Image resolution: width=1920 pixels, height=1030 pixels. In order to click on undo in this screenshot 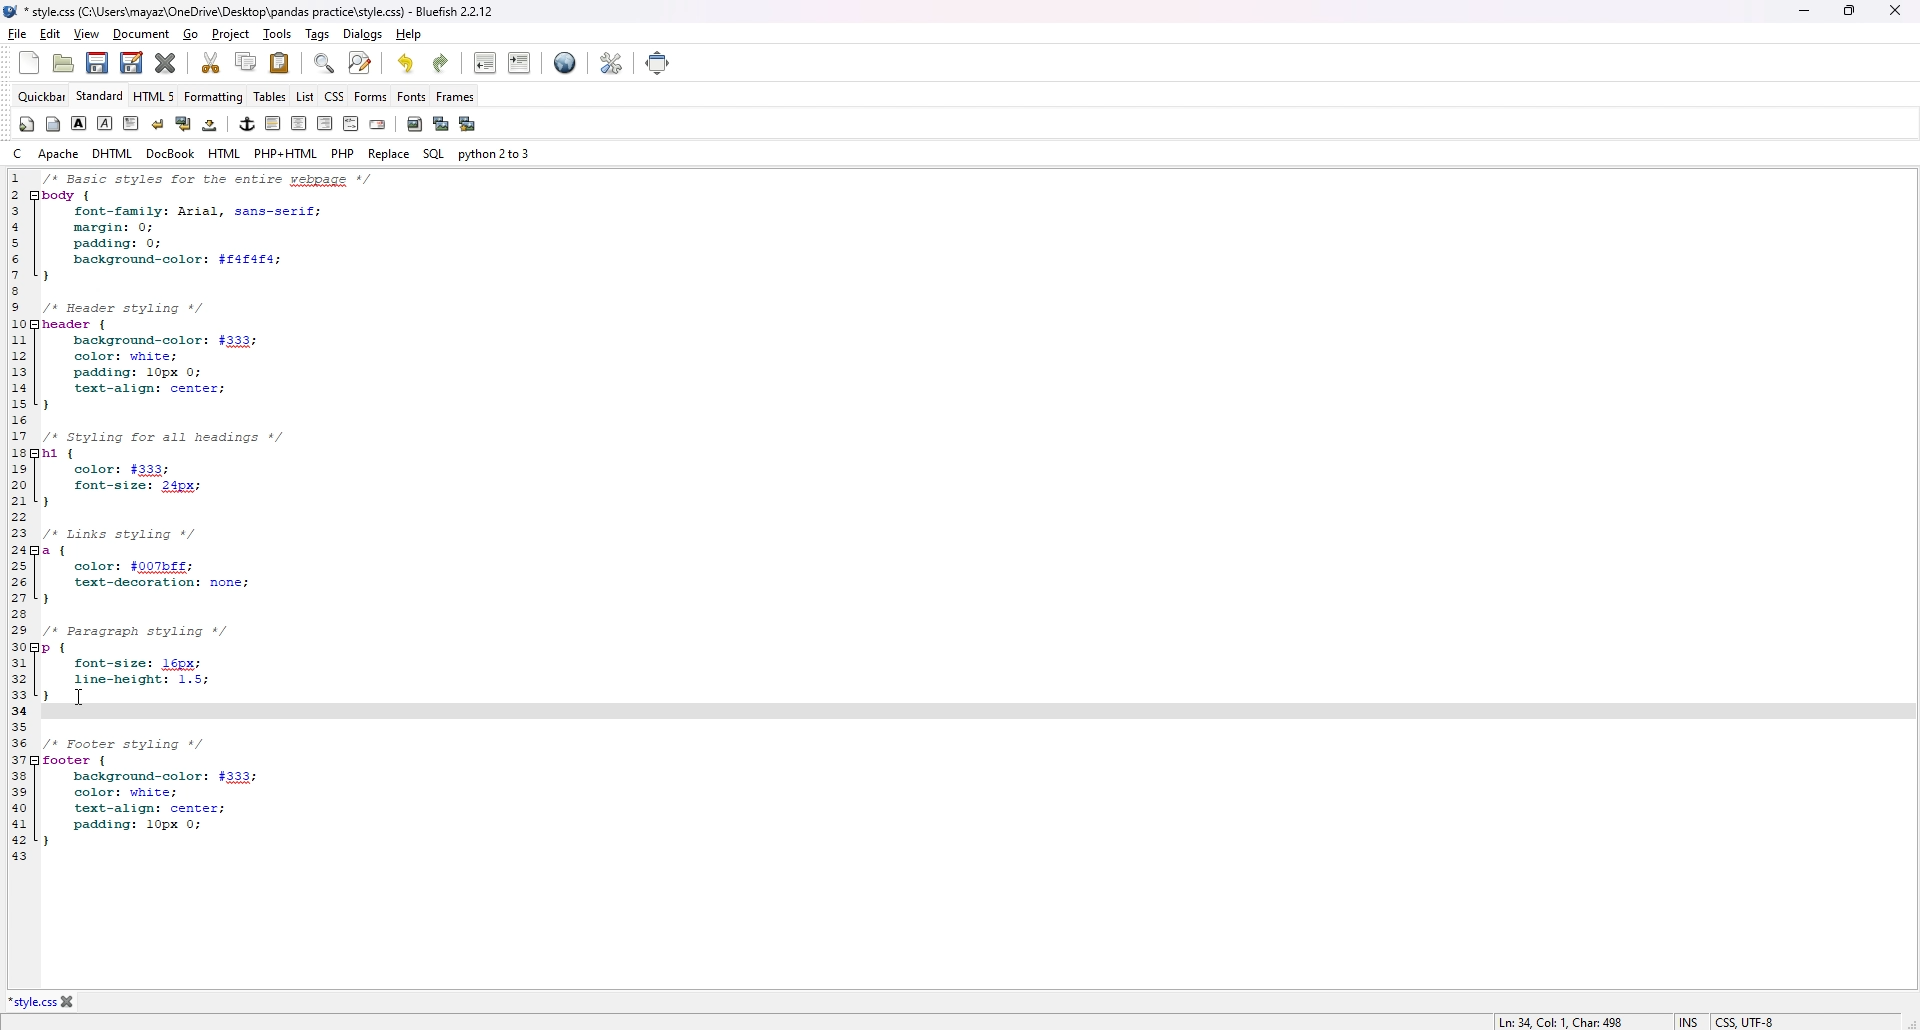, I will do `click(407, 64)`.